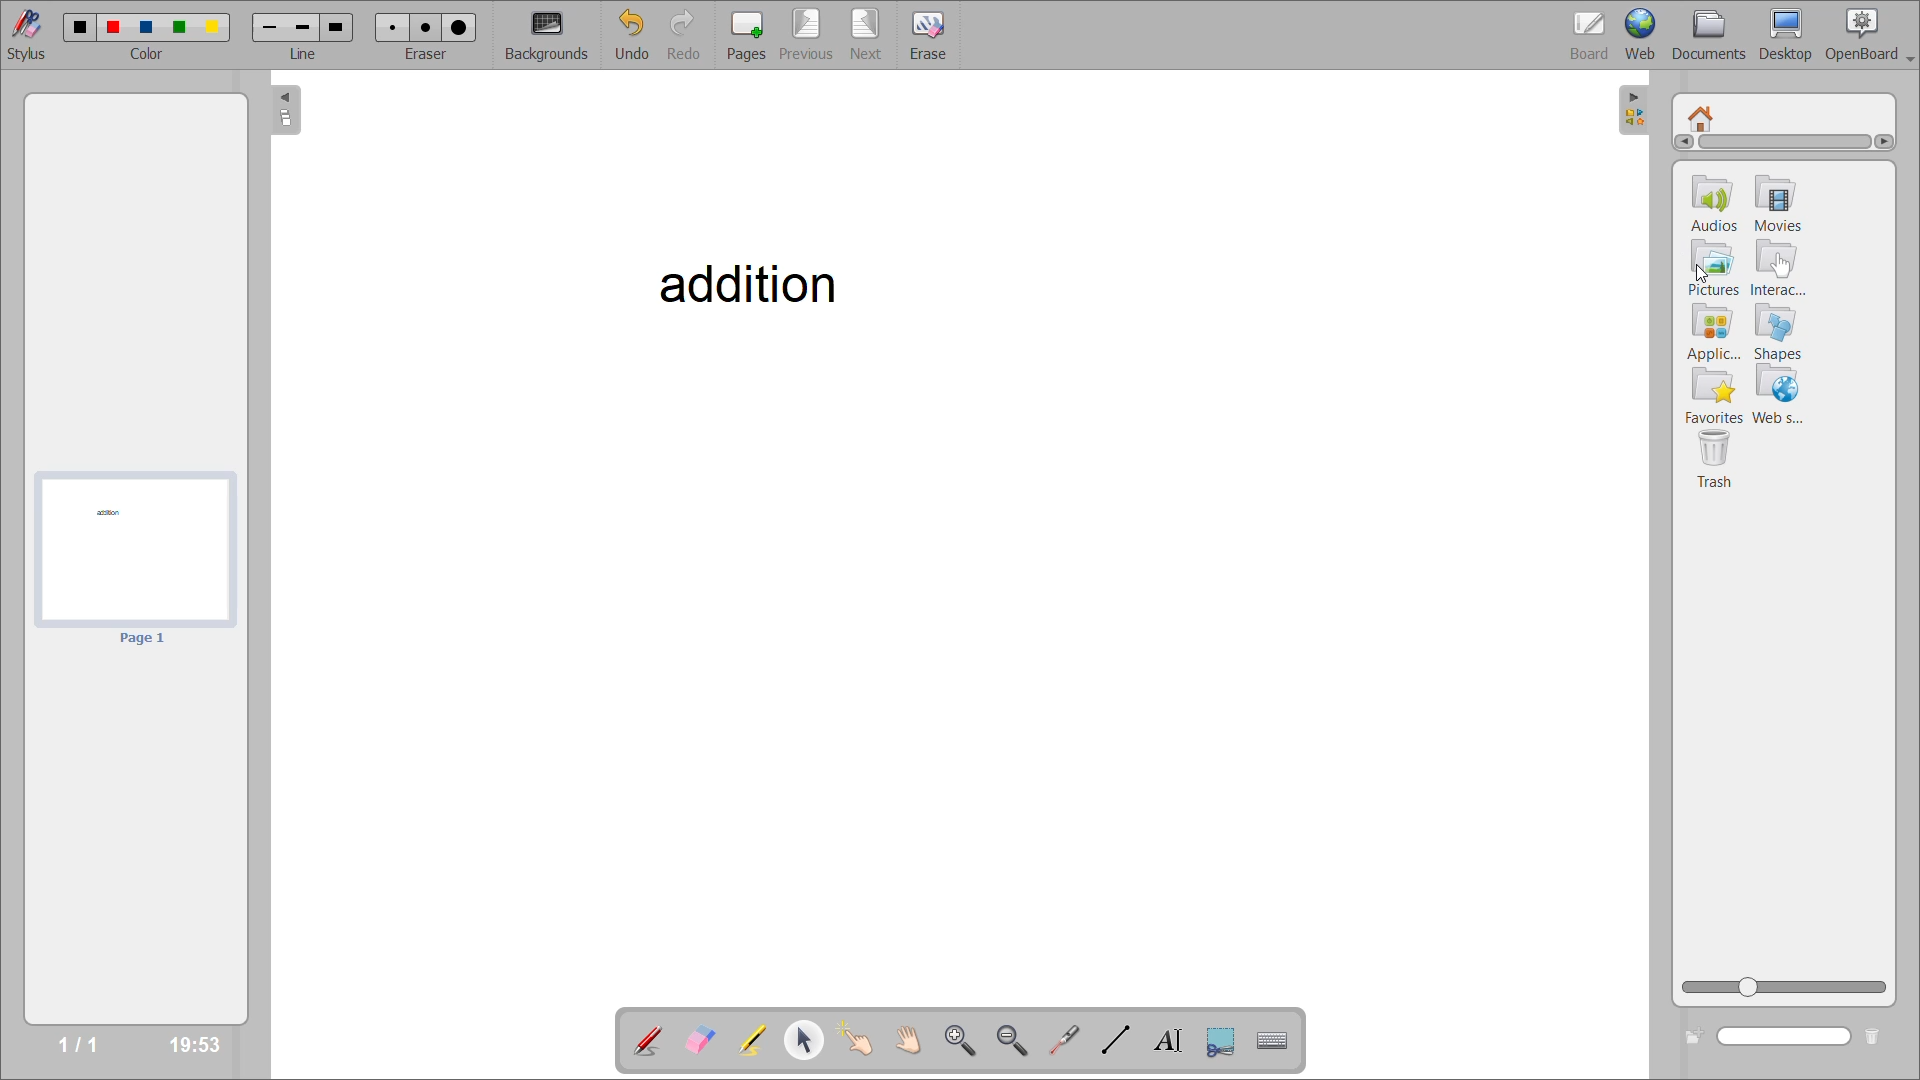  What do you see at coordinates (1787, 1038) in the screenshot?
I see `search` at bounding box center [1787, 1038].